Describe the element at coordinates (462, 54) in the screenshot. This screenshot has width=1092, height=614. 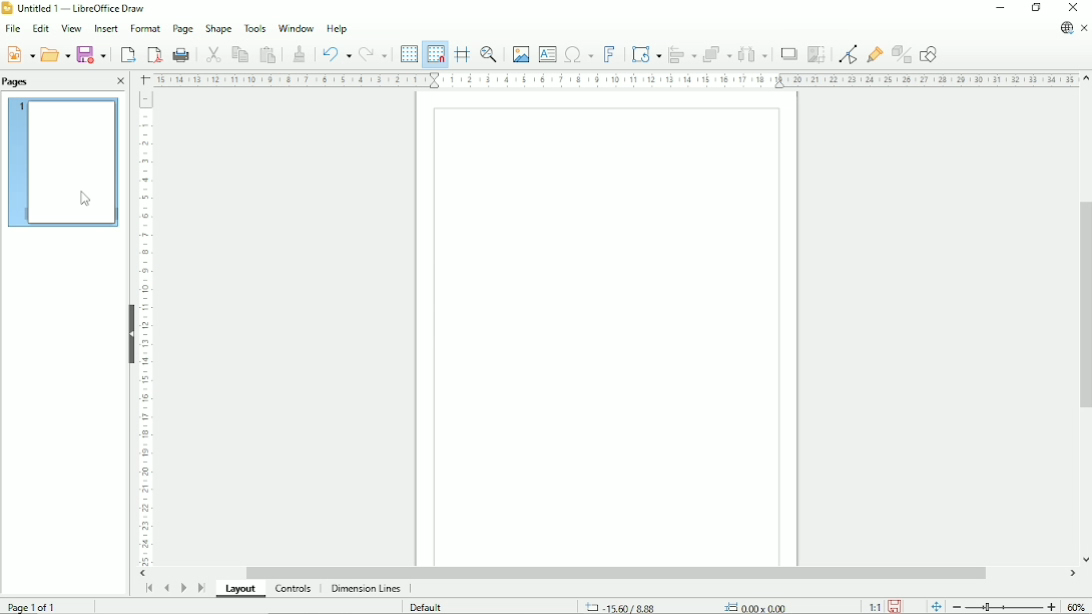
I see `Helplines while moving` at that location.